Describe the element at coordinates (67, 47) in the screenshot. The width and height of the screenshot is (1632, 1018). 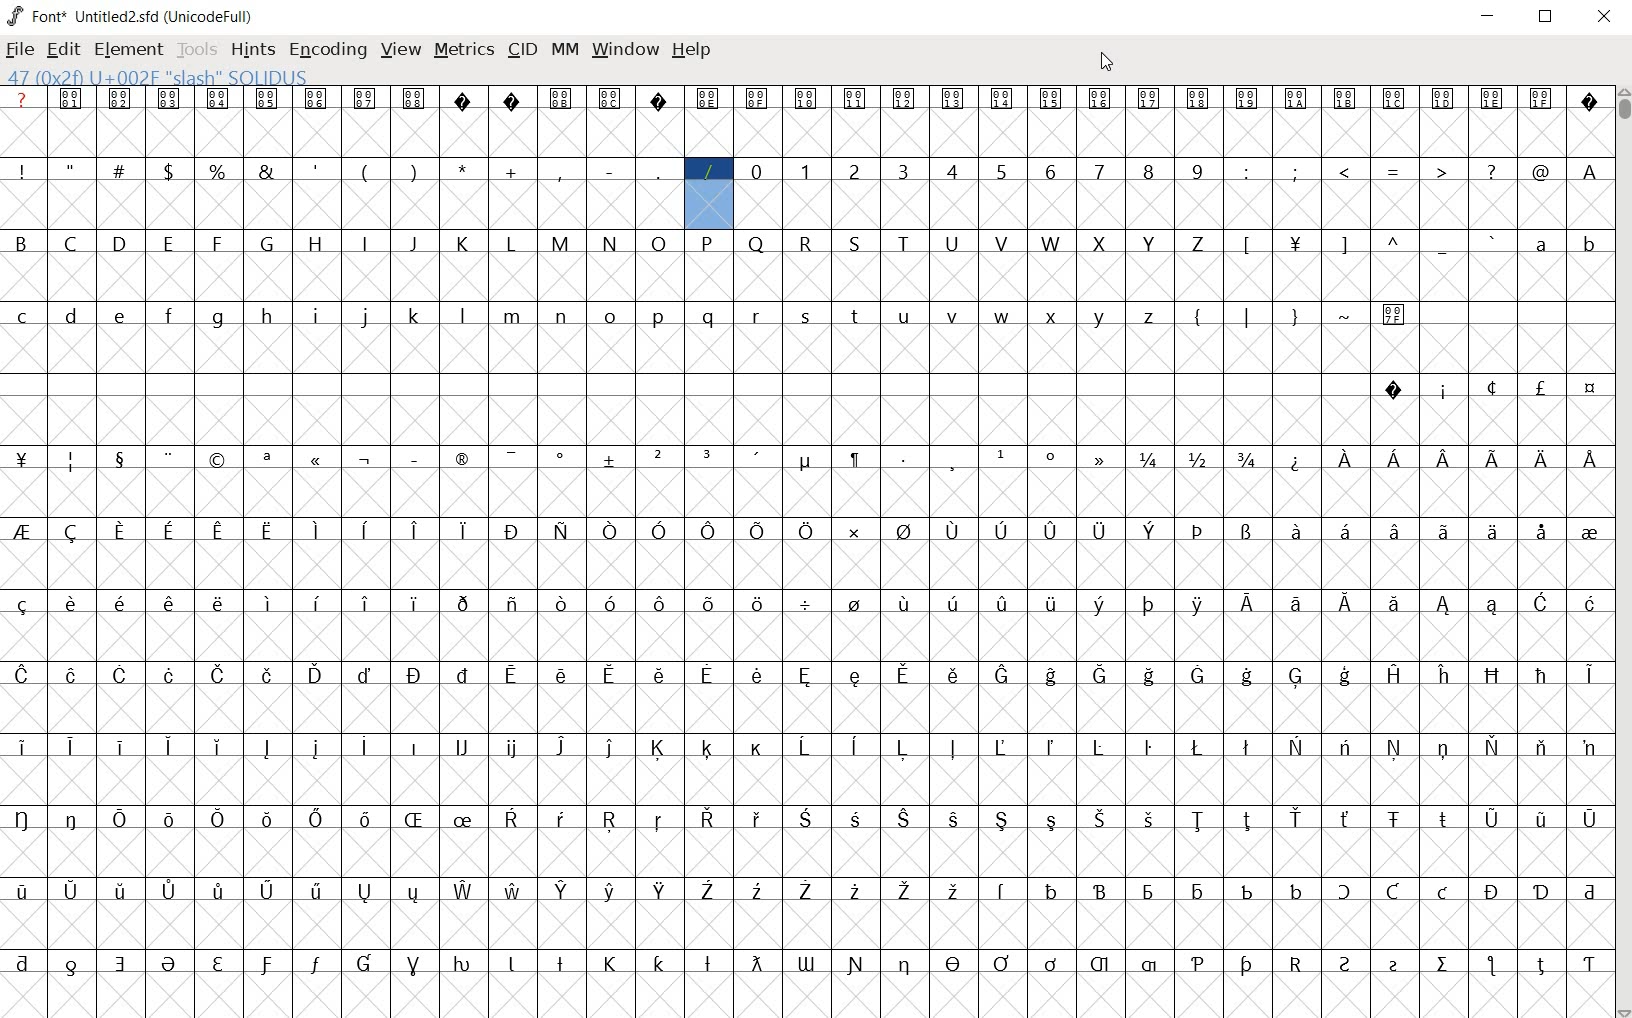
I see `EDIT` at that location.